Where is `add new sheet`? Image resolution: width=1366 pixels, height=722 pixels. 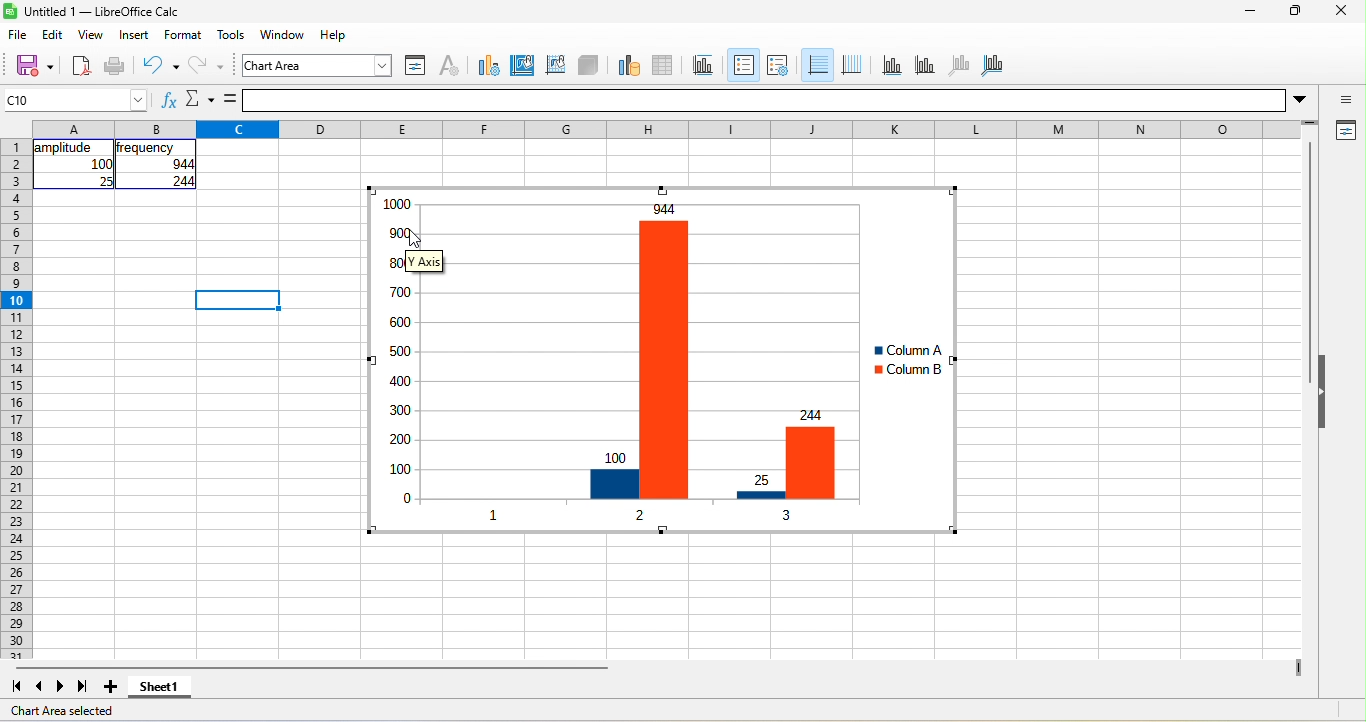
add new sheet is located at coordinates (111, 687).